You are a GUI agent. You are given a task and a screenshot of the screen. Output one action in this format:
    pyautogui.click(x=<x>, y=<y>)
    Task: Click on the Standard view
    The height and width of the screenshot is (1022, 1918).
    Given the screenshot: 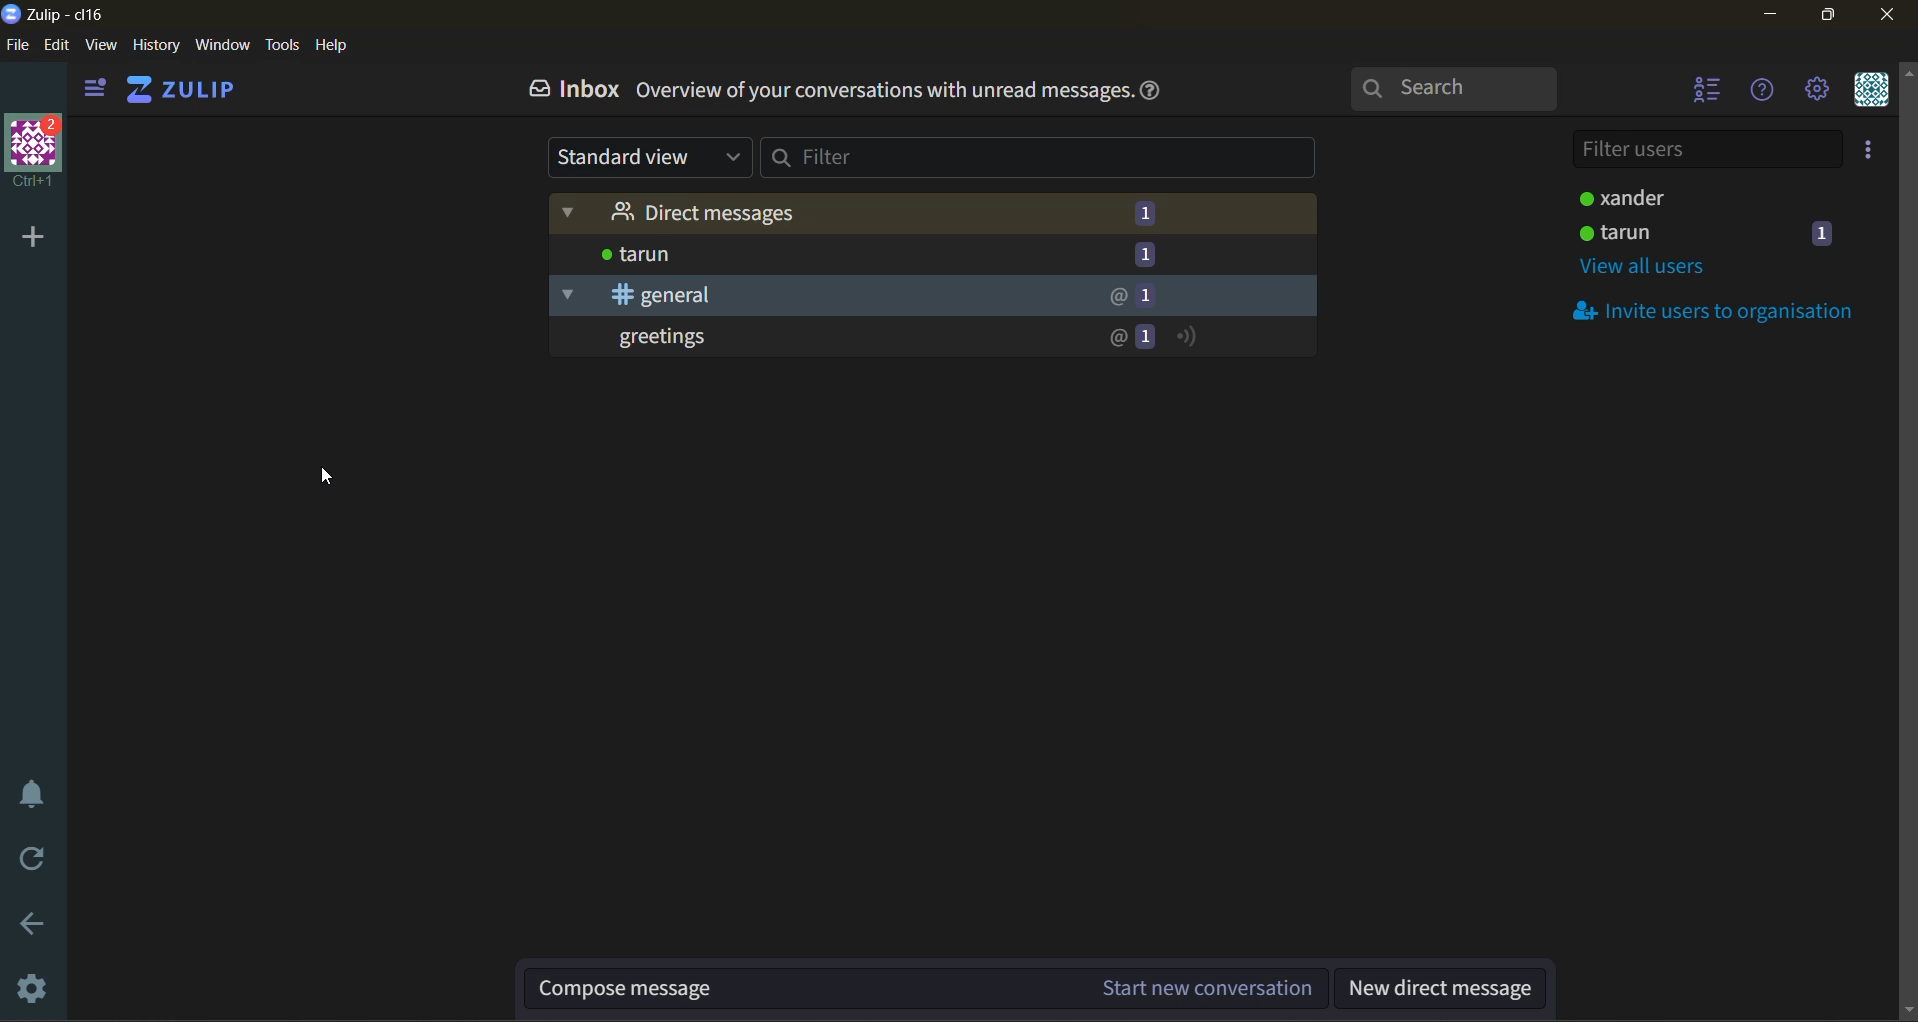 What is the action you would take?
    pyautogui.click(x=650, y=155)
    